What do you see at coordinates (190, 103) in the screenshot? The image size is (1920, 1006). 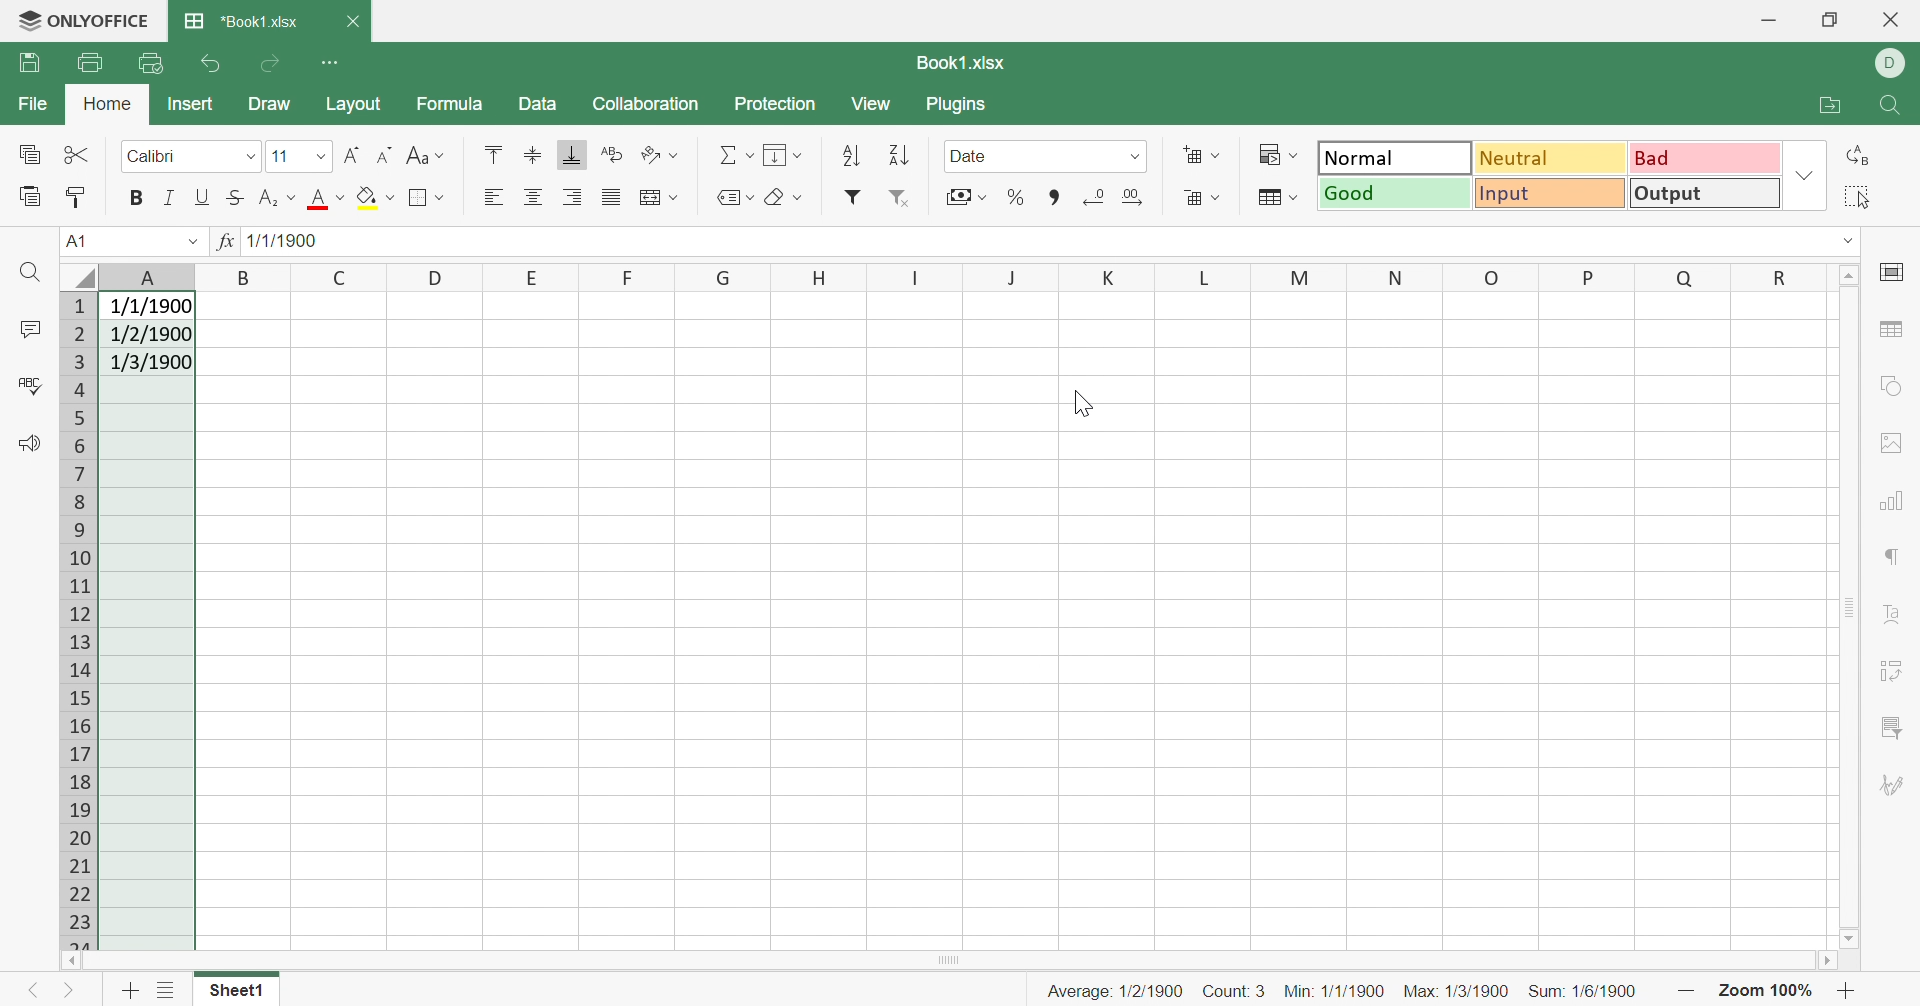 I see `Insert` at bounding box center [190, 103].